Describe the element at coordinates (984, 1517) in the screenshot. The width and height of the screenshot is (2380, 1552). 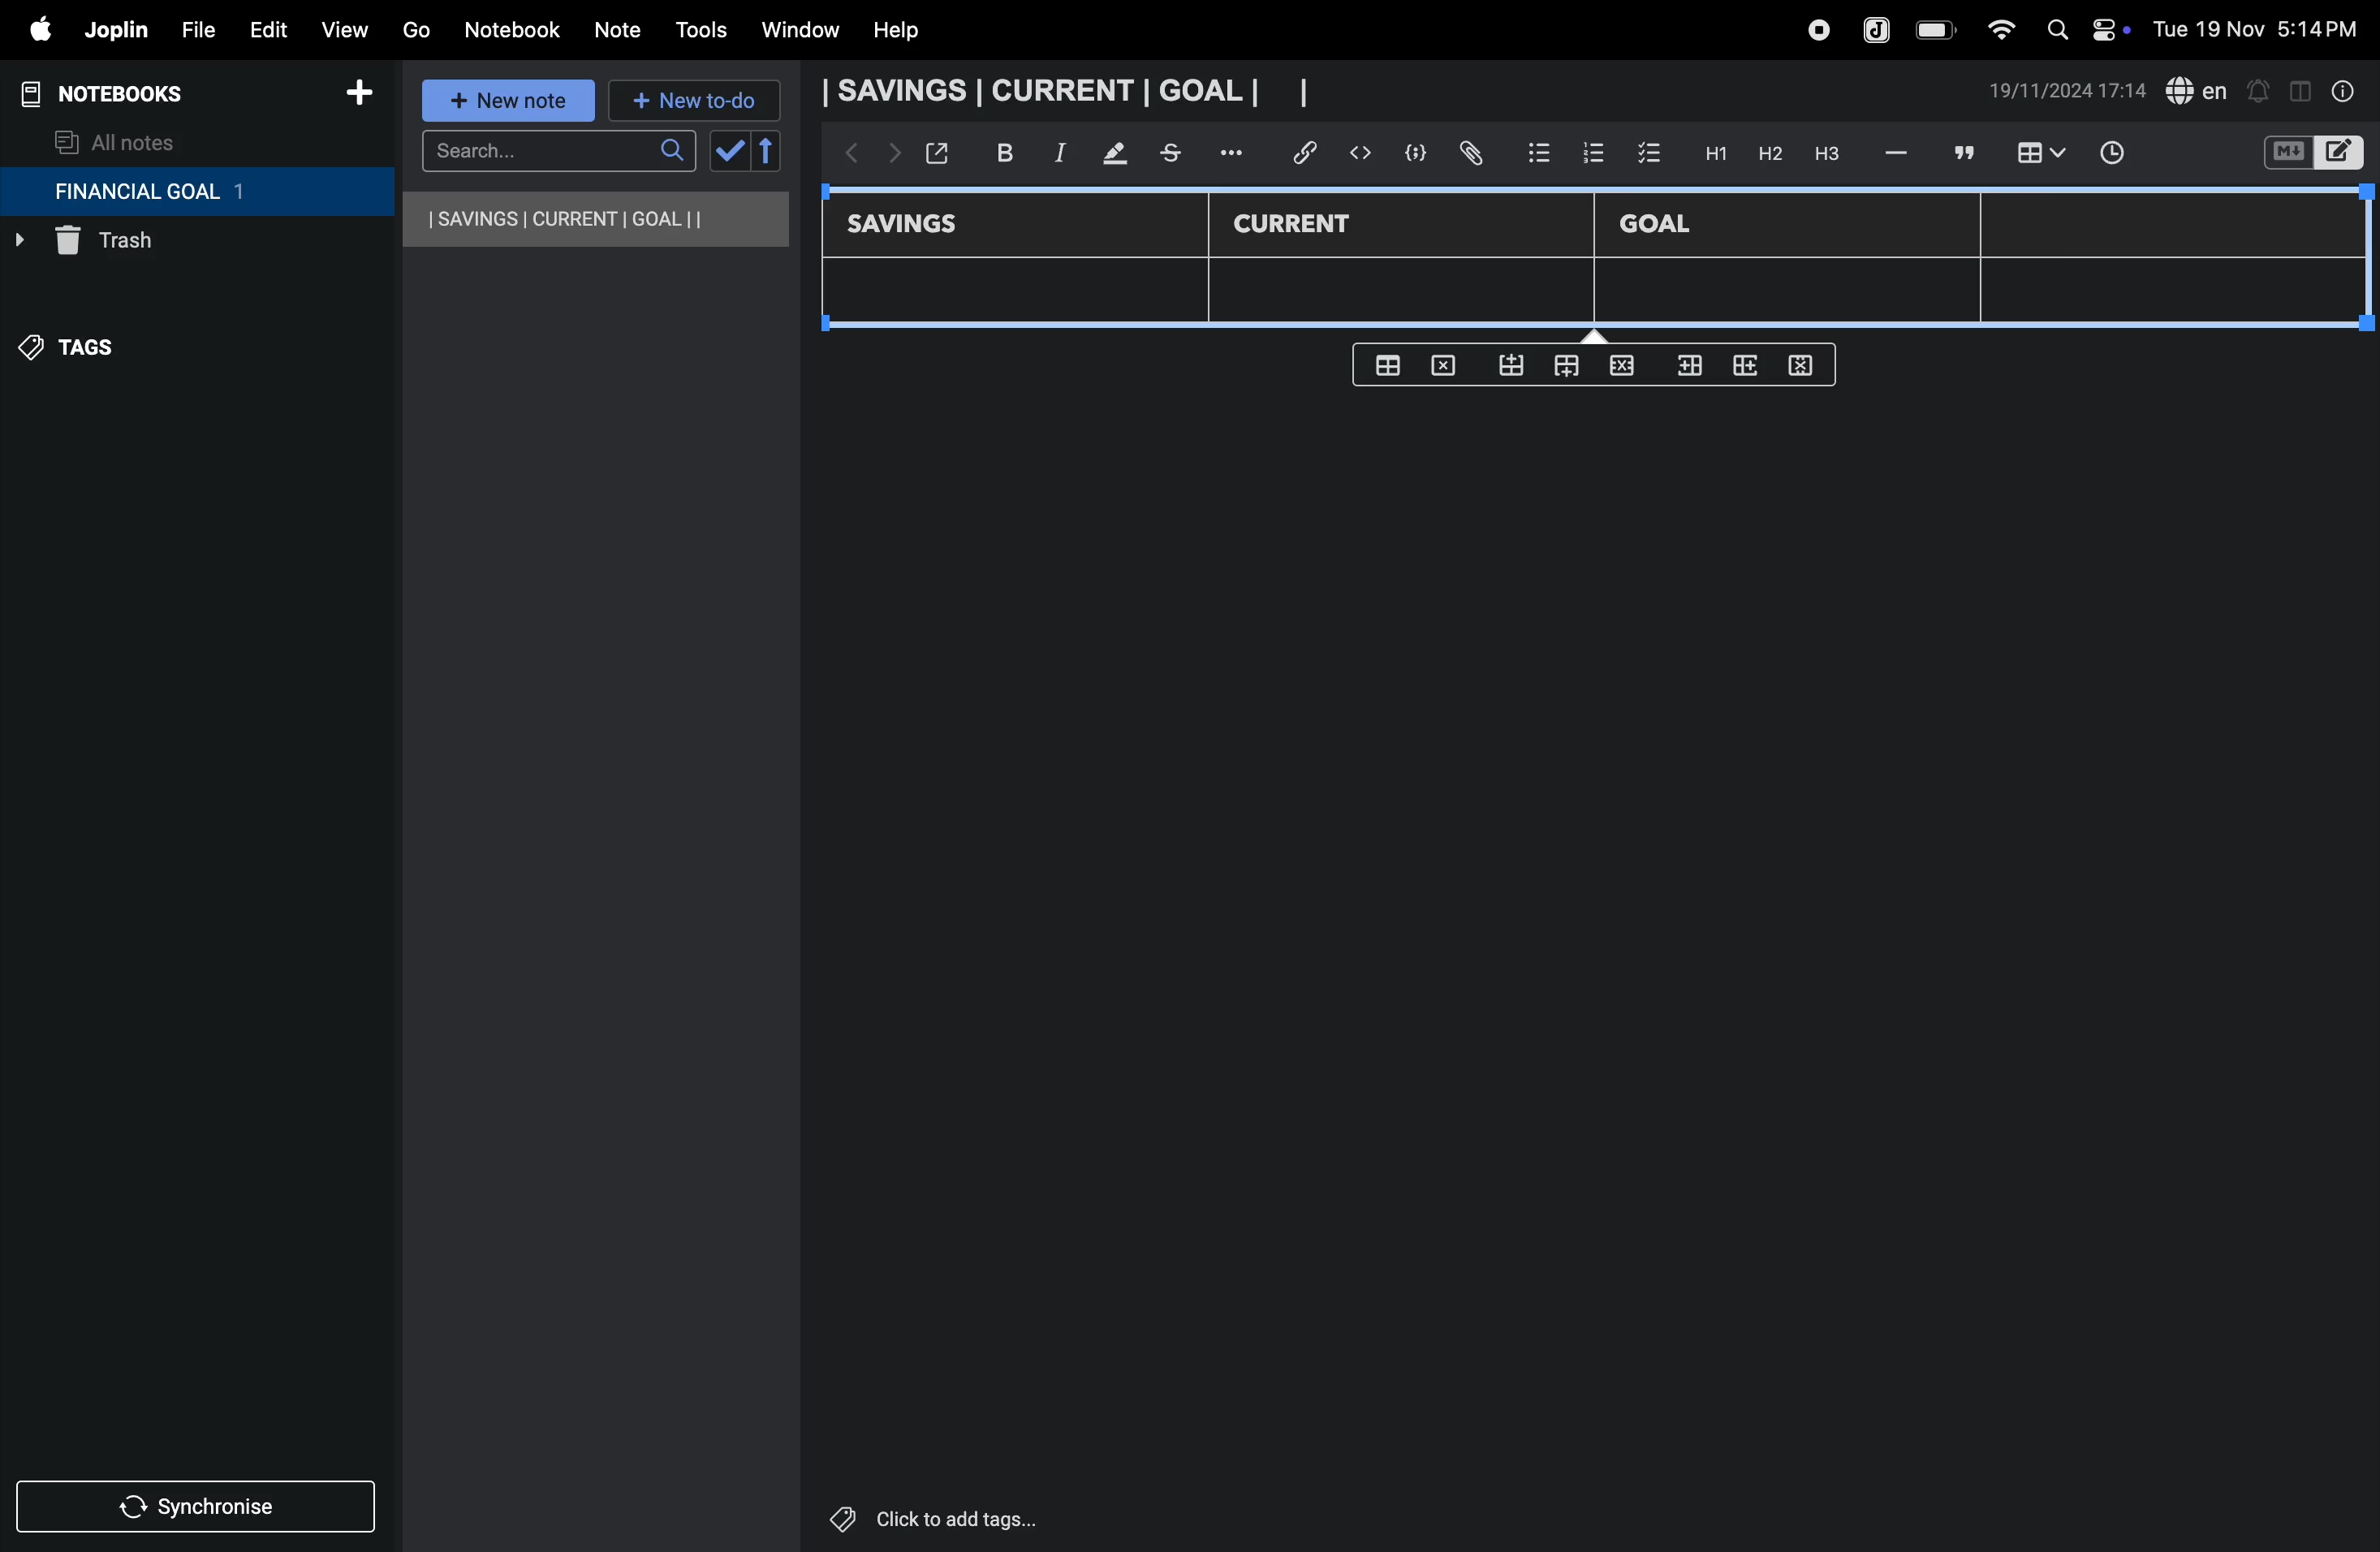
I see `click to add tags` at that location.